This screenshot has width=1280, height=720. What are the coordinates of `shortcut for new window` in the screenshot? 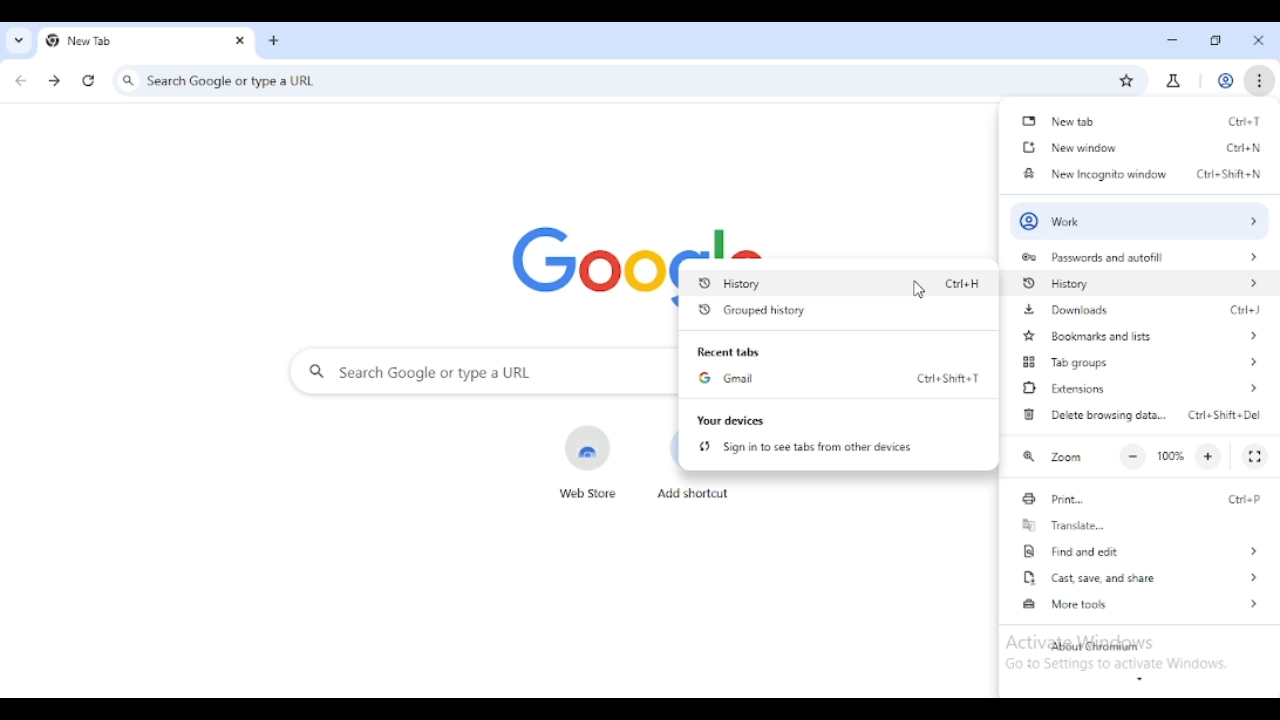 It's located at (1243, 148).